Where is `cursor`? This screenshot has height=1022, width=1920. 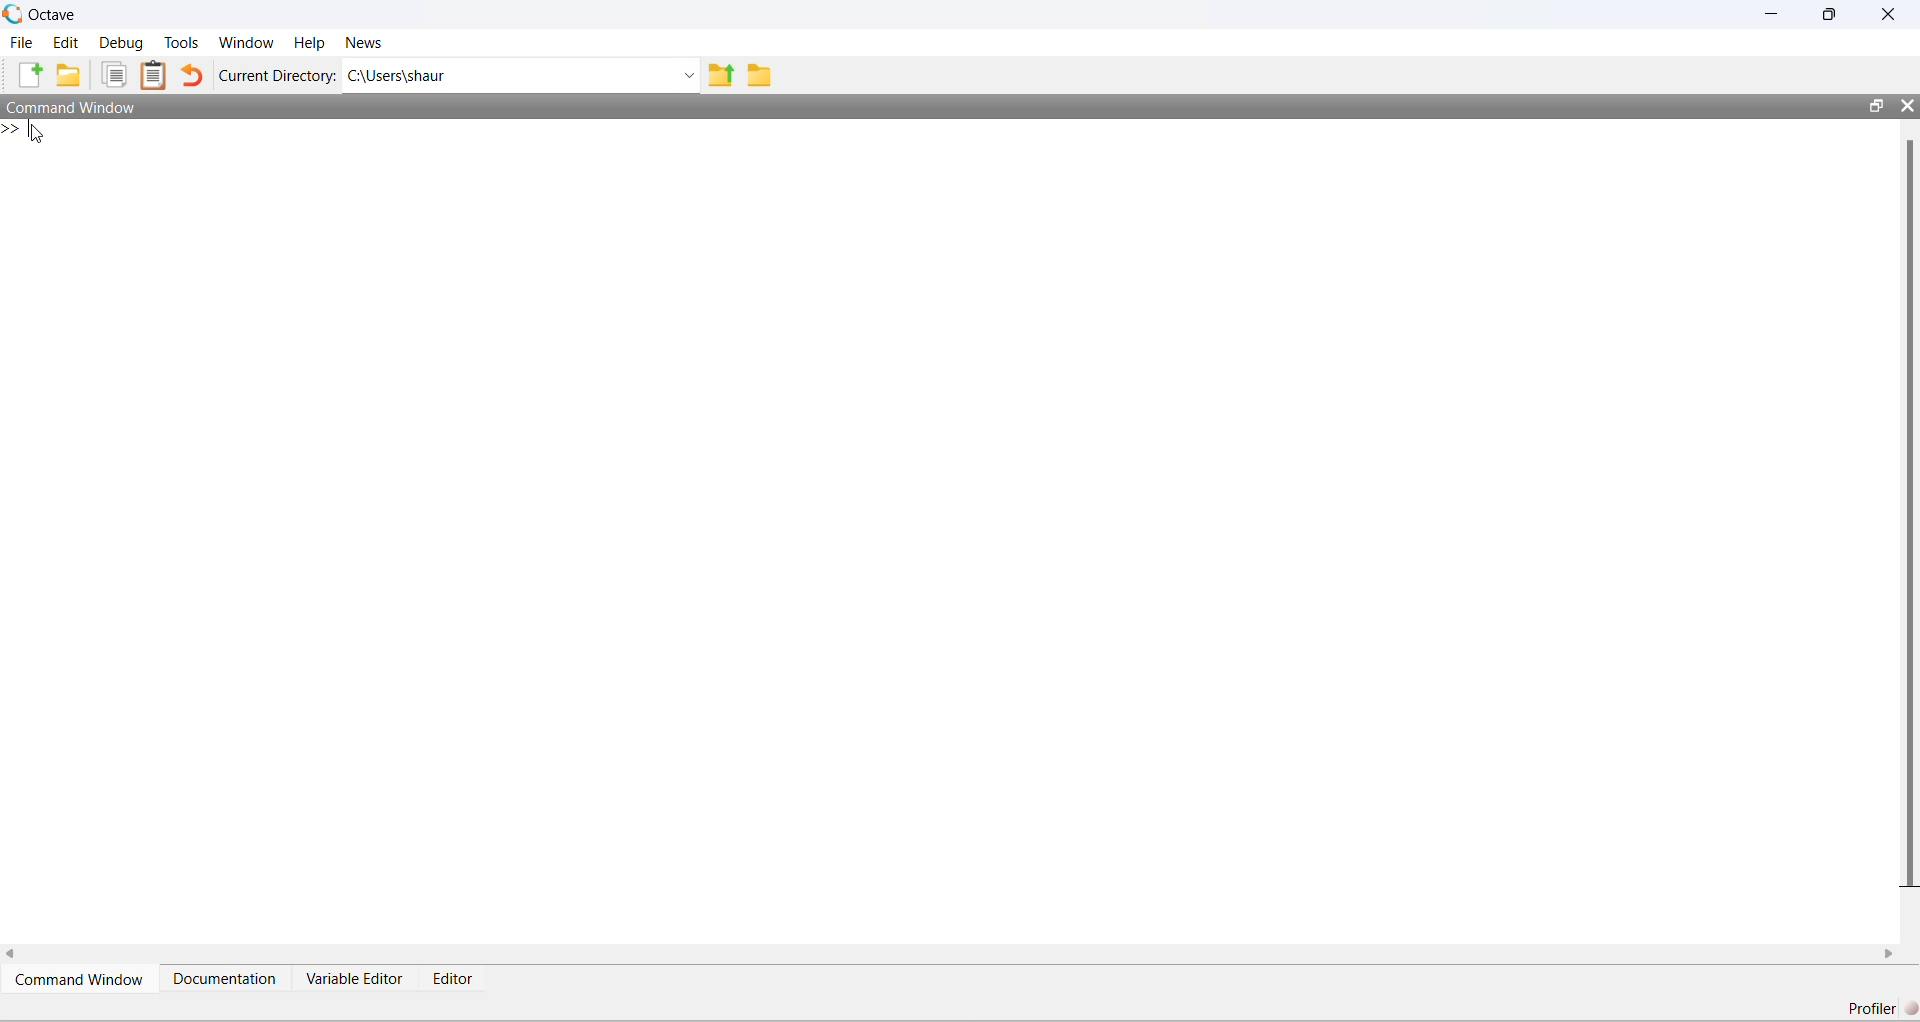 cursor is located at coordinates (38, 134).